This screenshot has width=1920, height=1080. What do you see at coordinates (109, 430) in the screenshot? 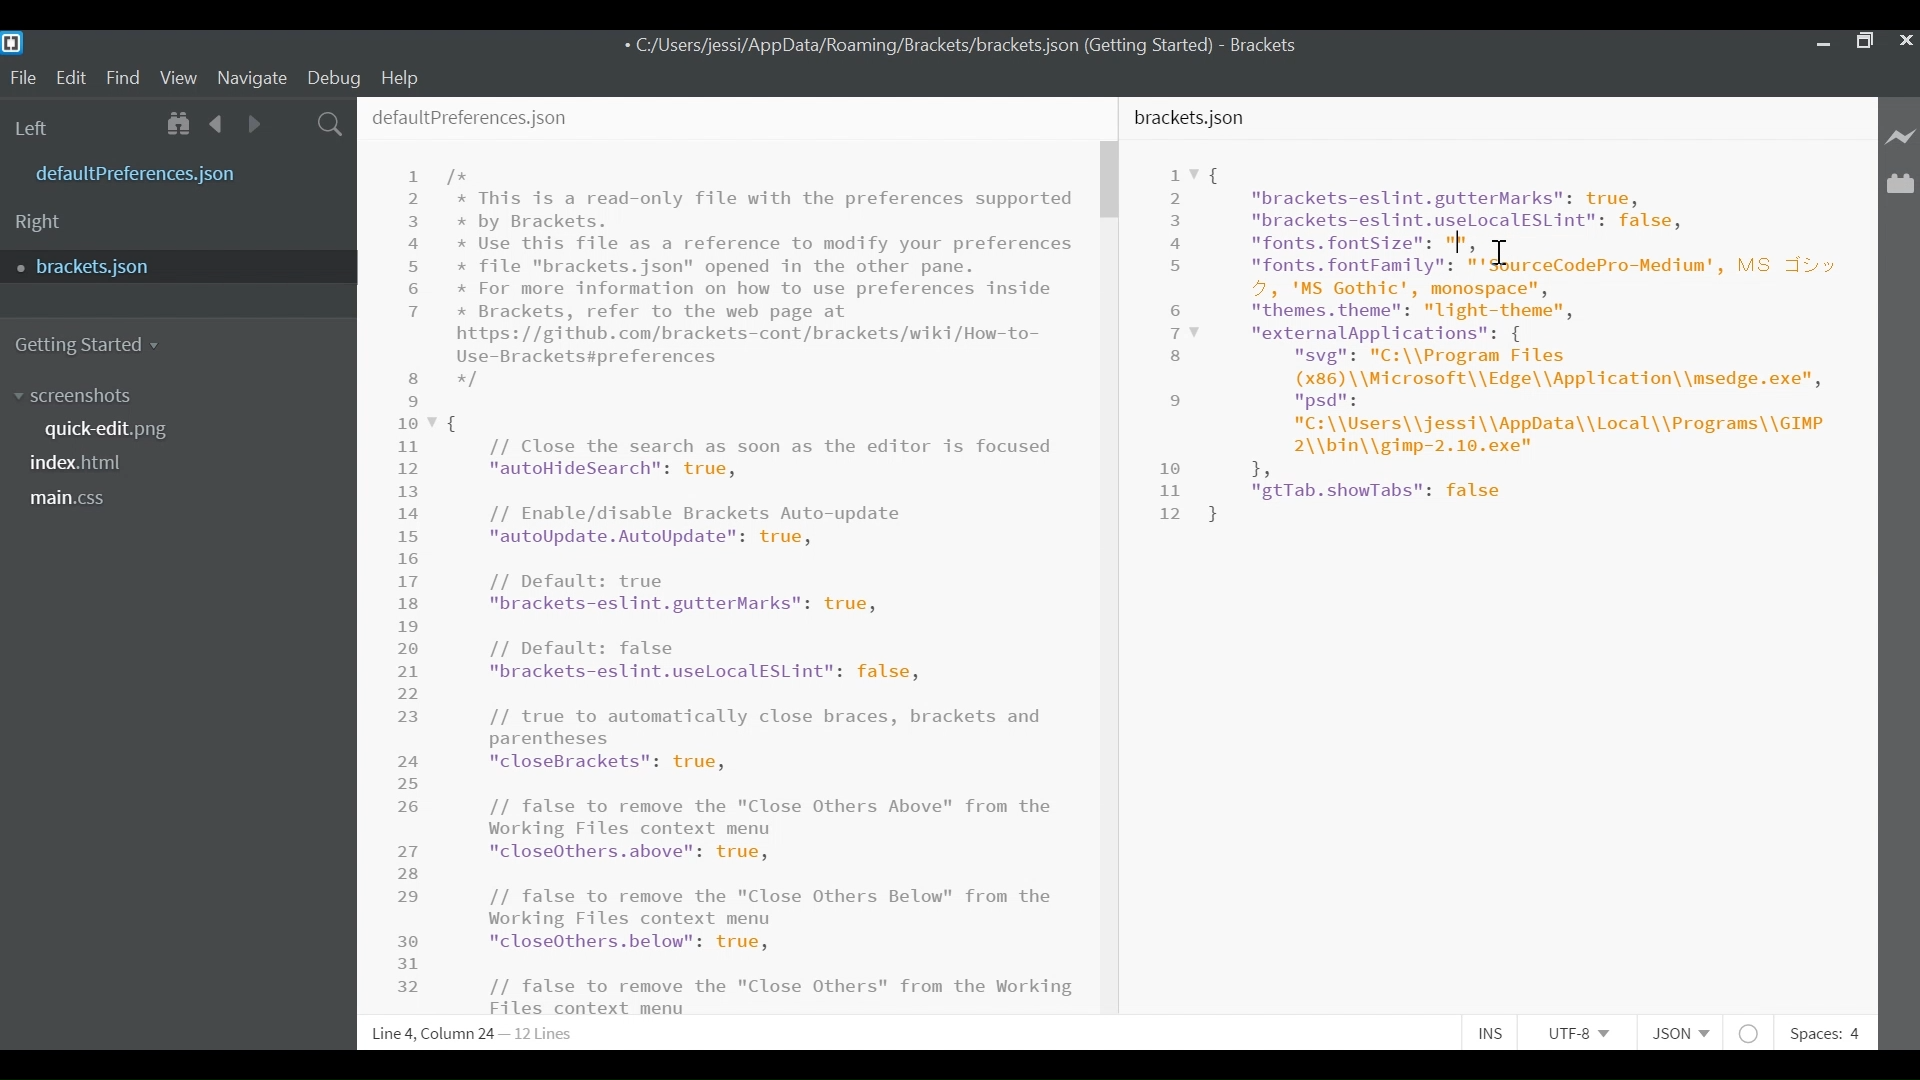
I see `quick.edit.png` at bounding box center [109, 430].